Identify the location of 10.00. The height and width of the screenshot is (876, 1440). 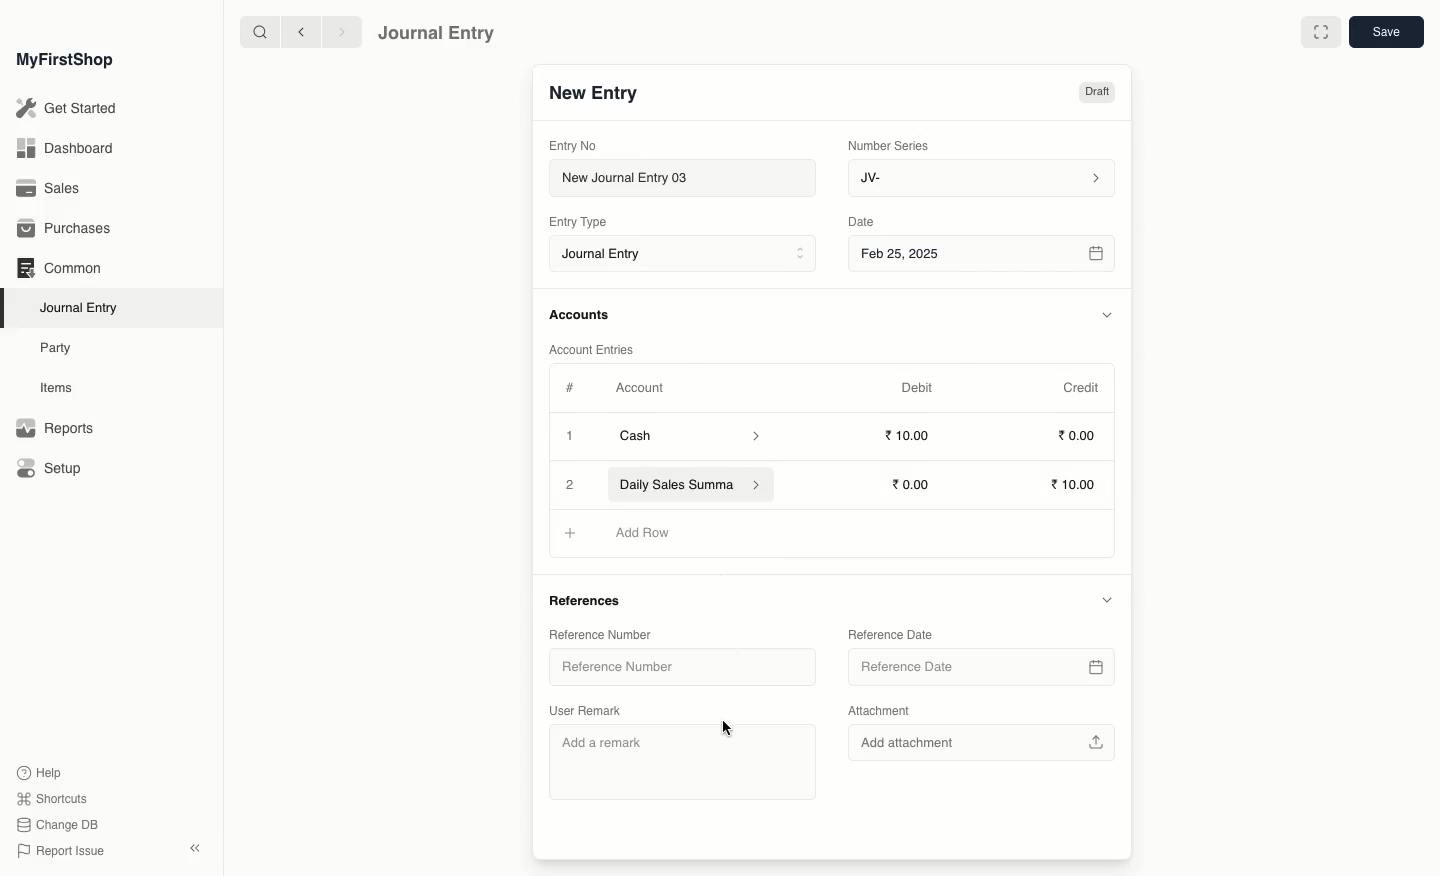
(1076, 486).